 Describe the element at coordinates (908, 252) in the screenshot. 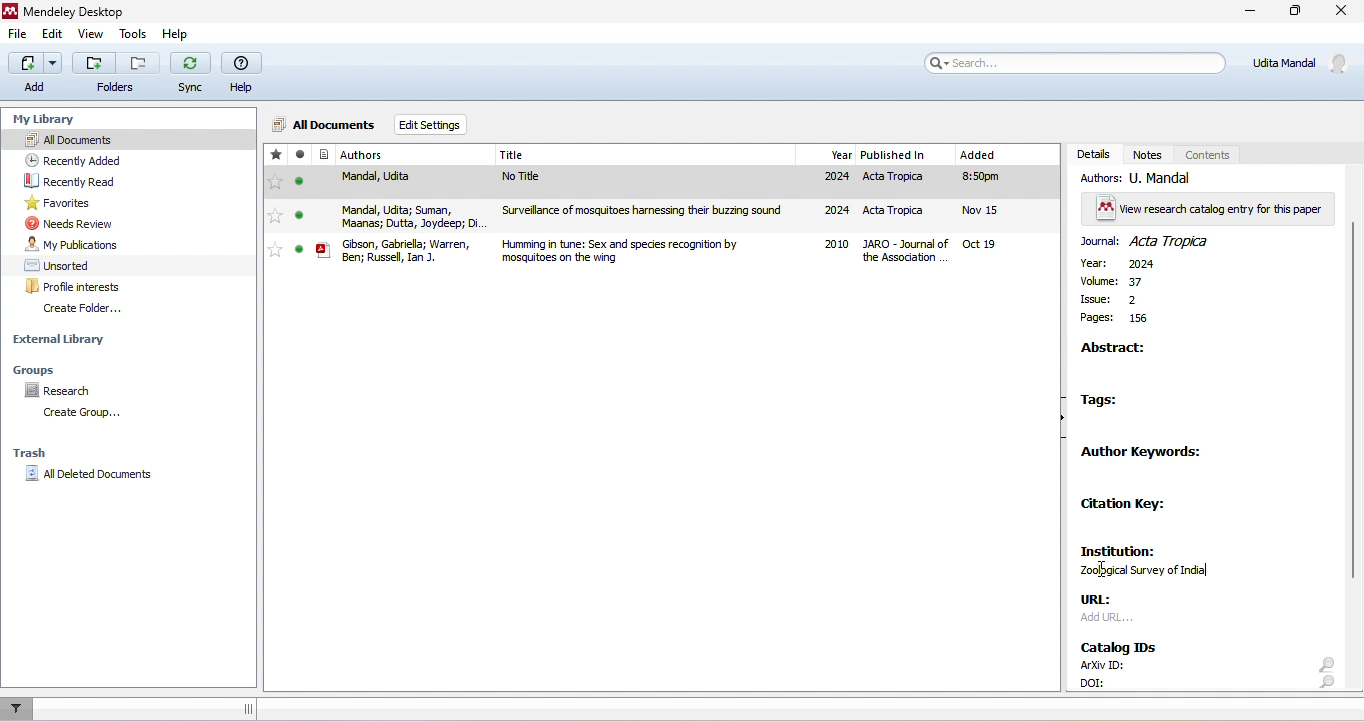

I see `jaro journal of the association` at that location.